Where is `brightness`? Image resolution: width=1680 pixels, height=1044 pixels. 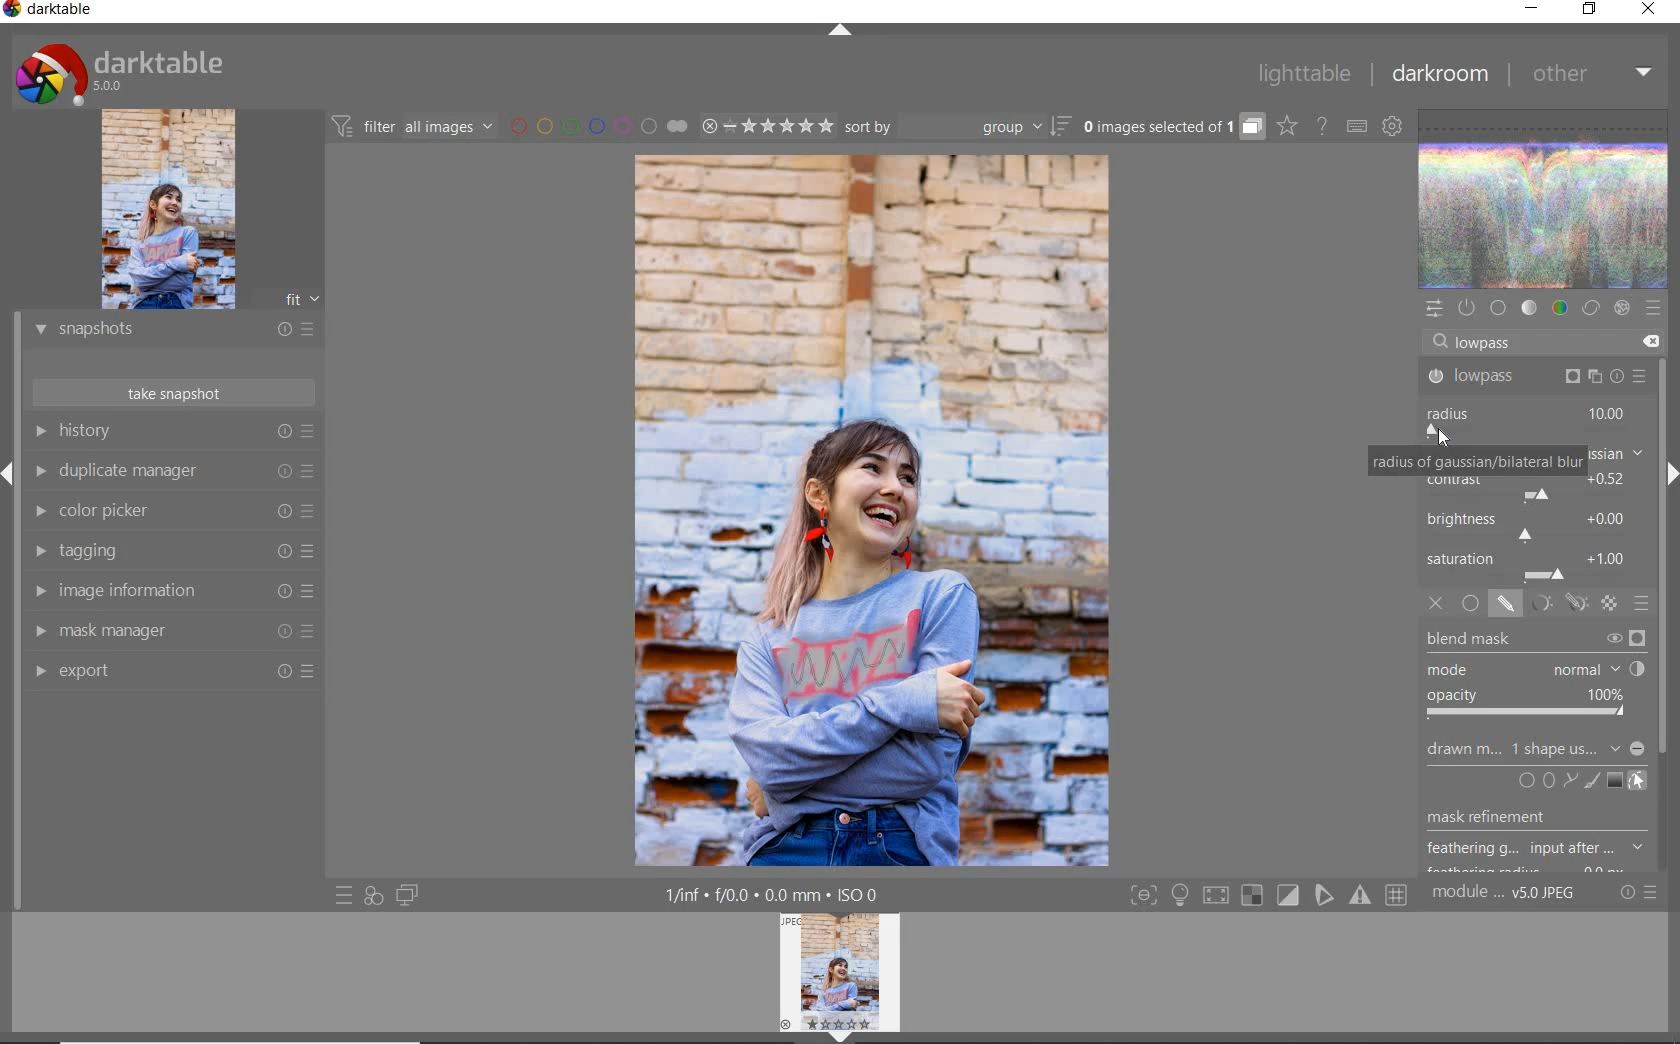 brightness is located at coordinates (1533, 524).